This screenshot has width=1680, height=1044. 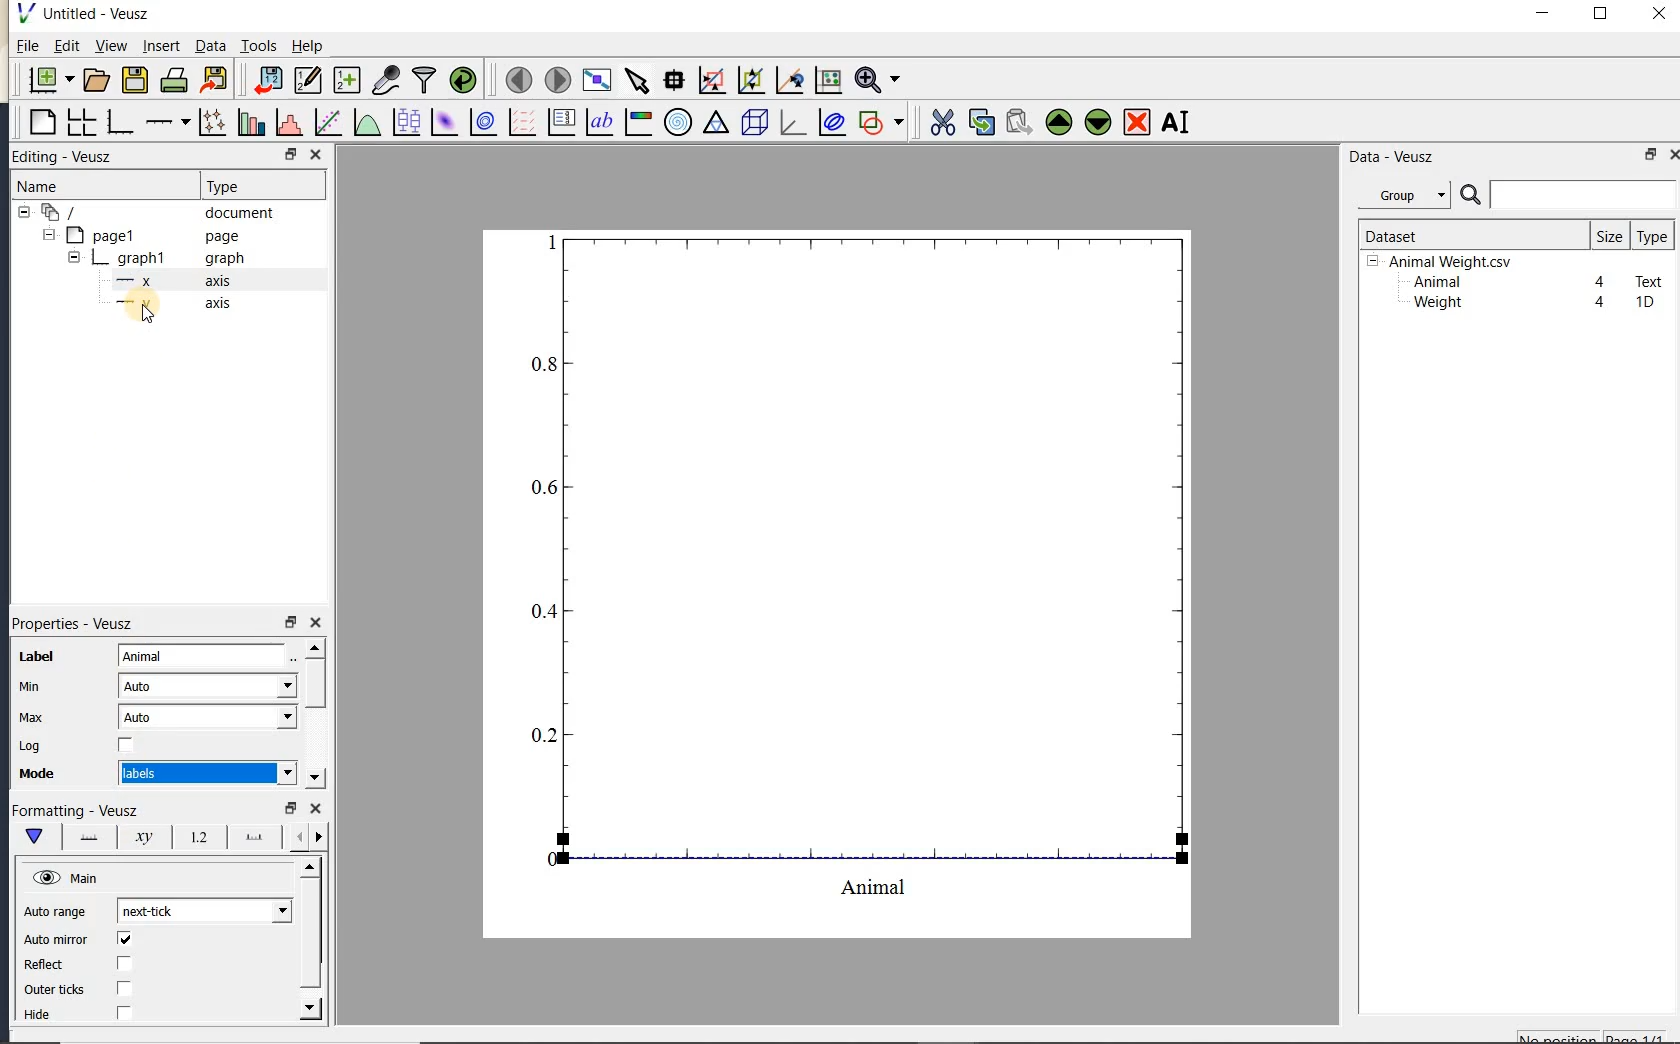 I want to click on filter data, so click(x=425, y=78).